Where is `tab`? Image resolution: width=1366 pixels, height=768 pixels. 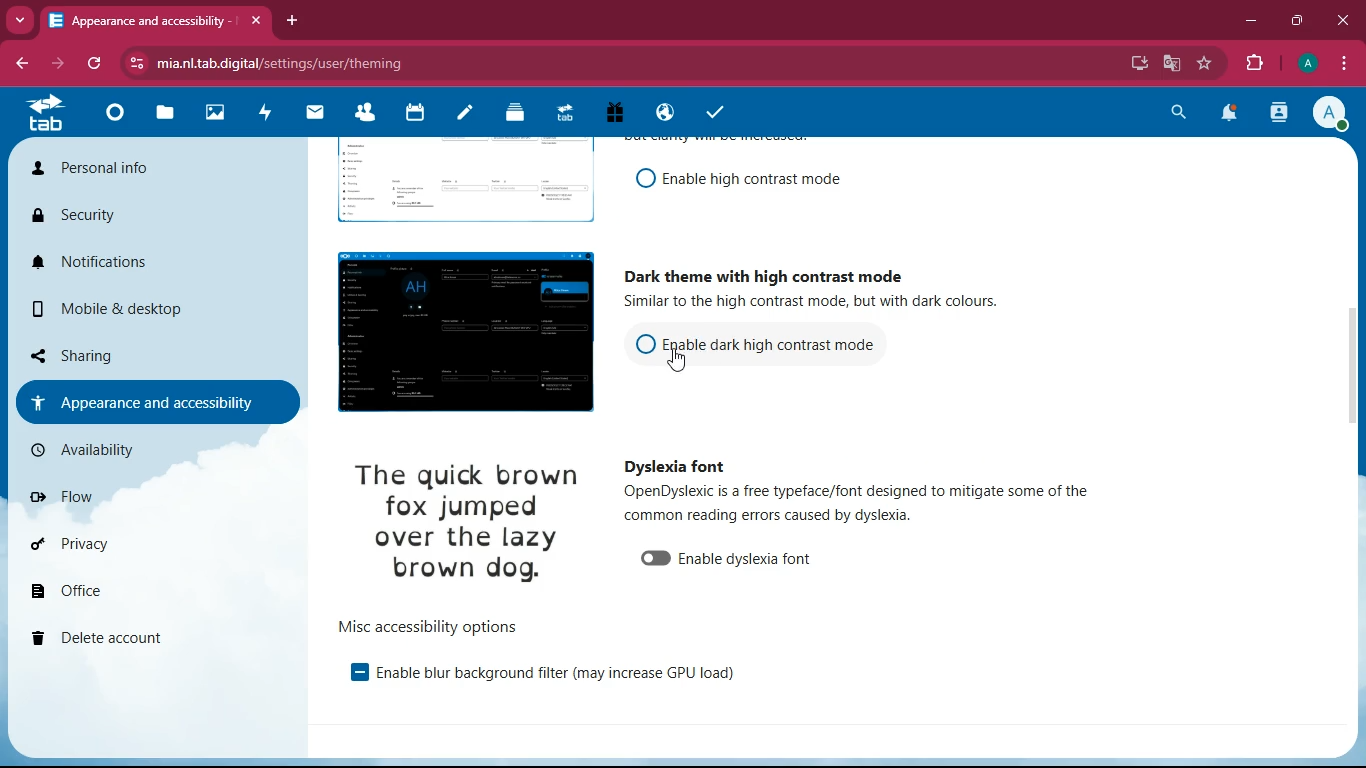
tab is located at coordinates (49, 112).